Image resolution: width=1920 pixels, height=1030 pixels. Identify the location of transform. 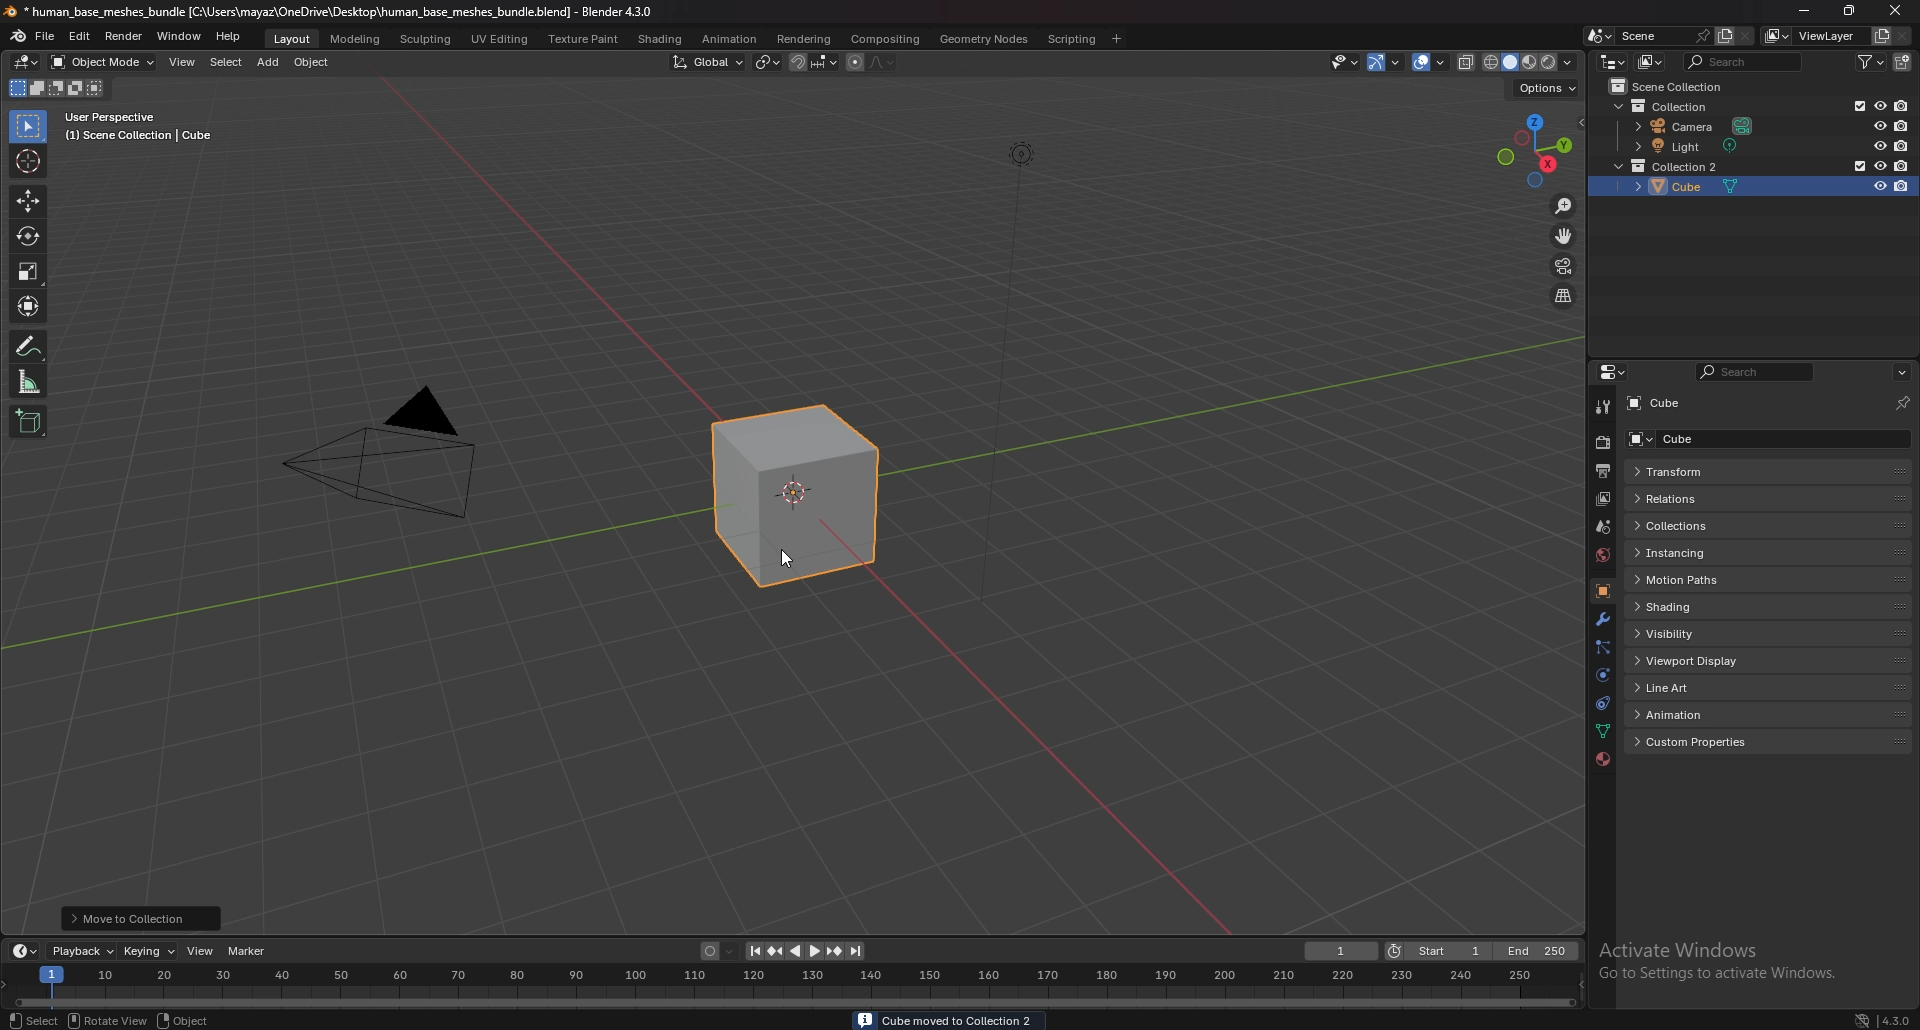
(1699, 471).